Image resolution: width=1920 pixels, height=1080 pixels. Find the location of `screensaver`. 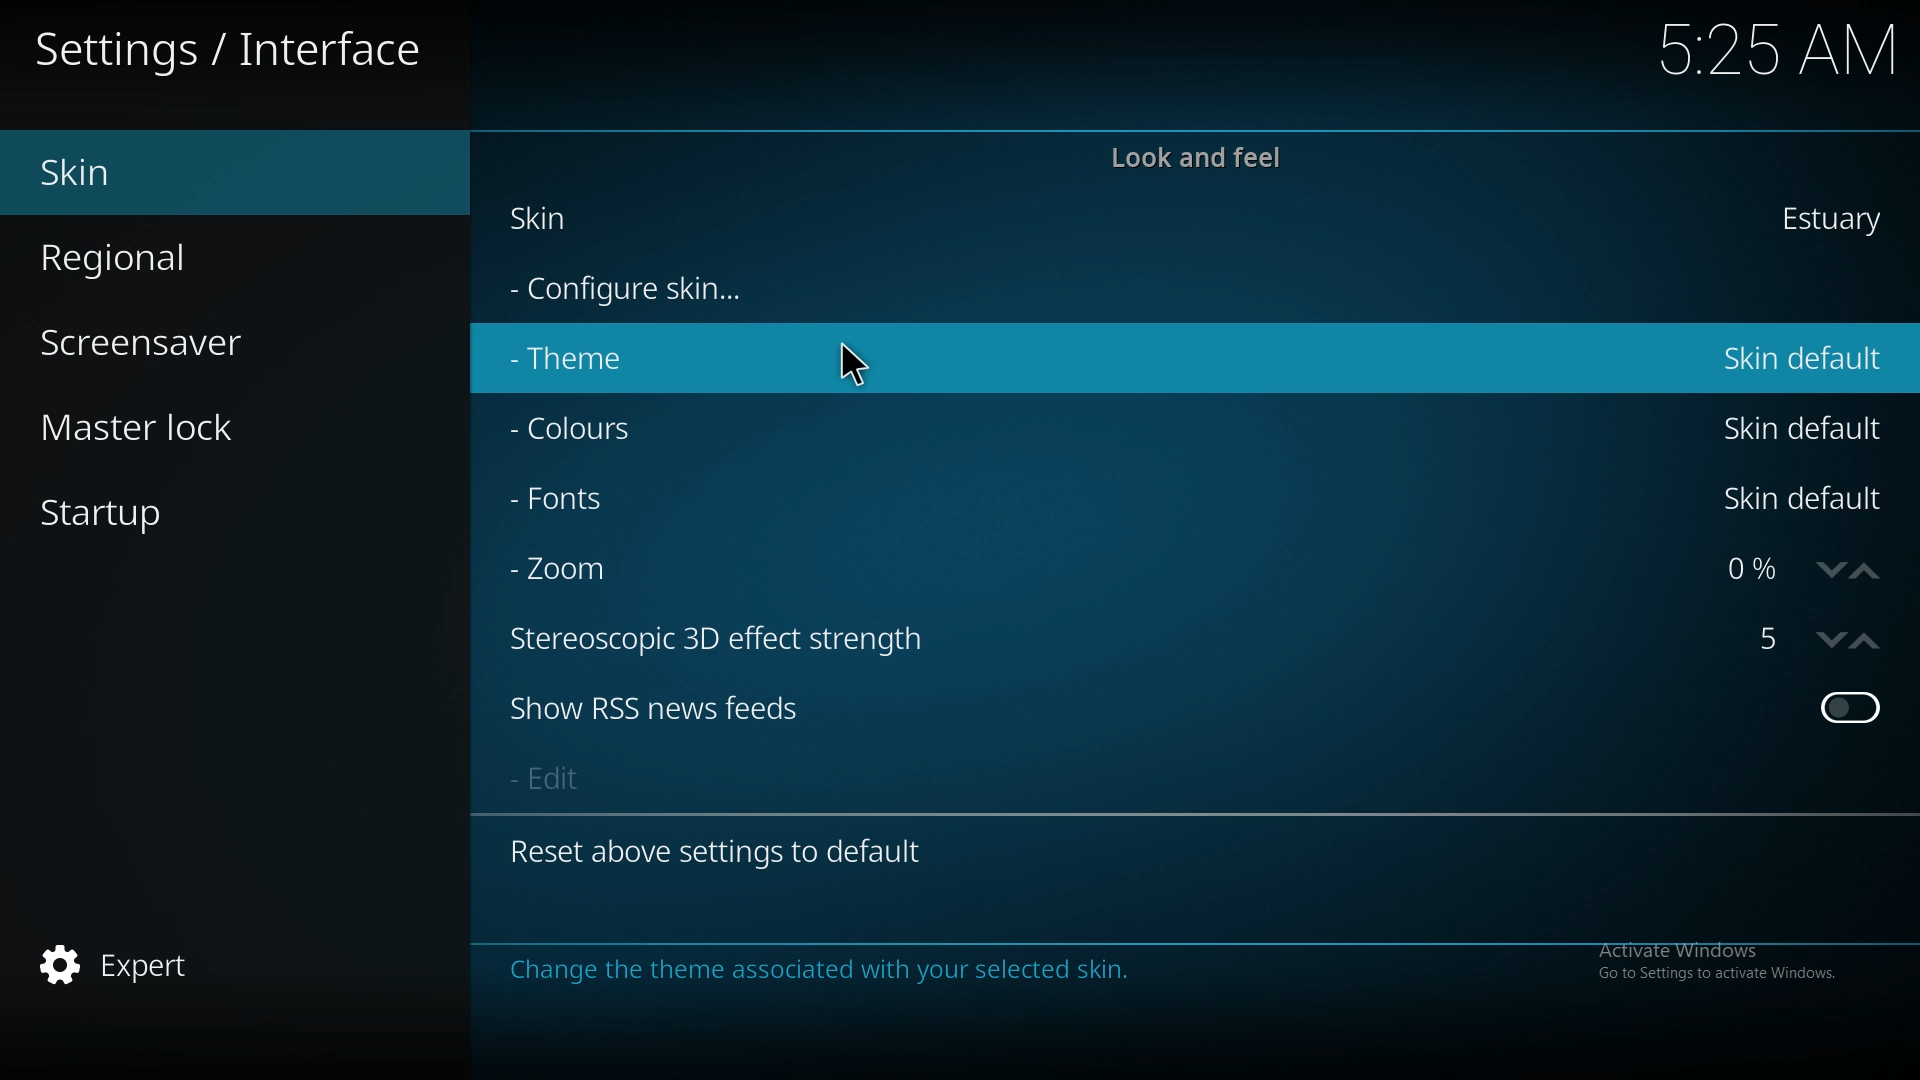

screensaver is located at coordinates (180, 345).